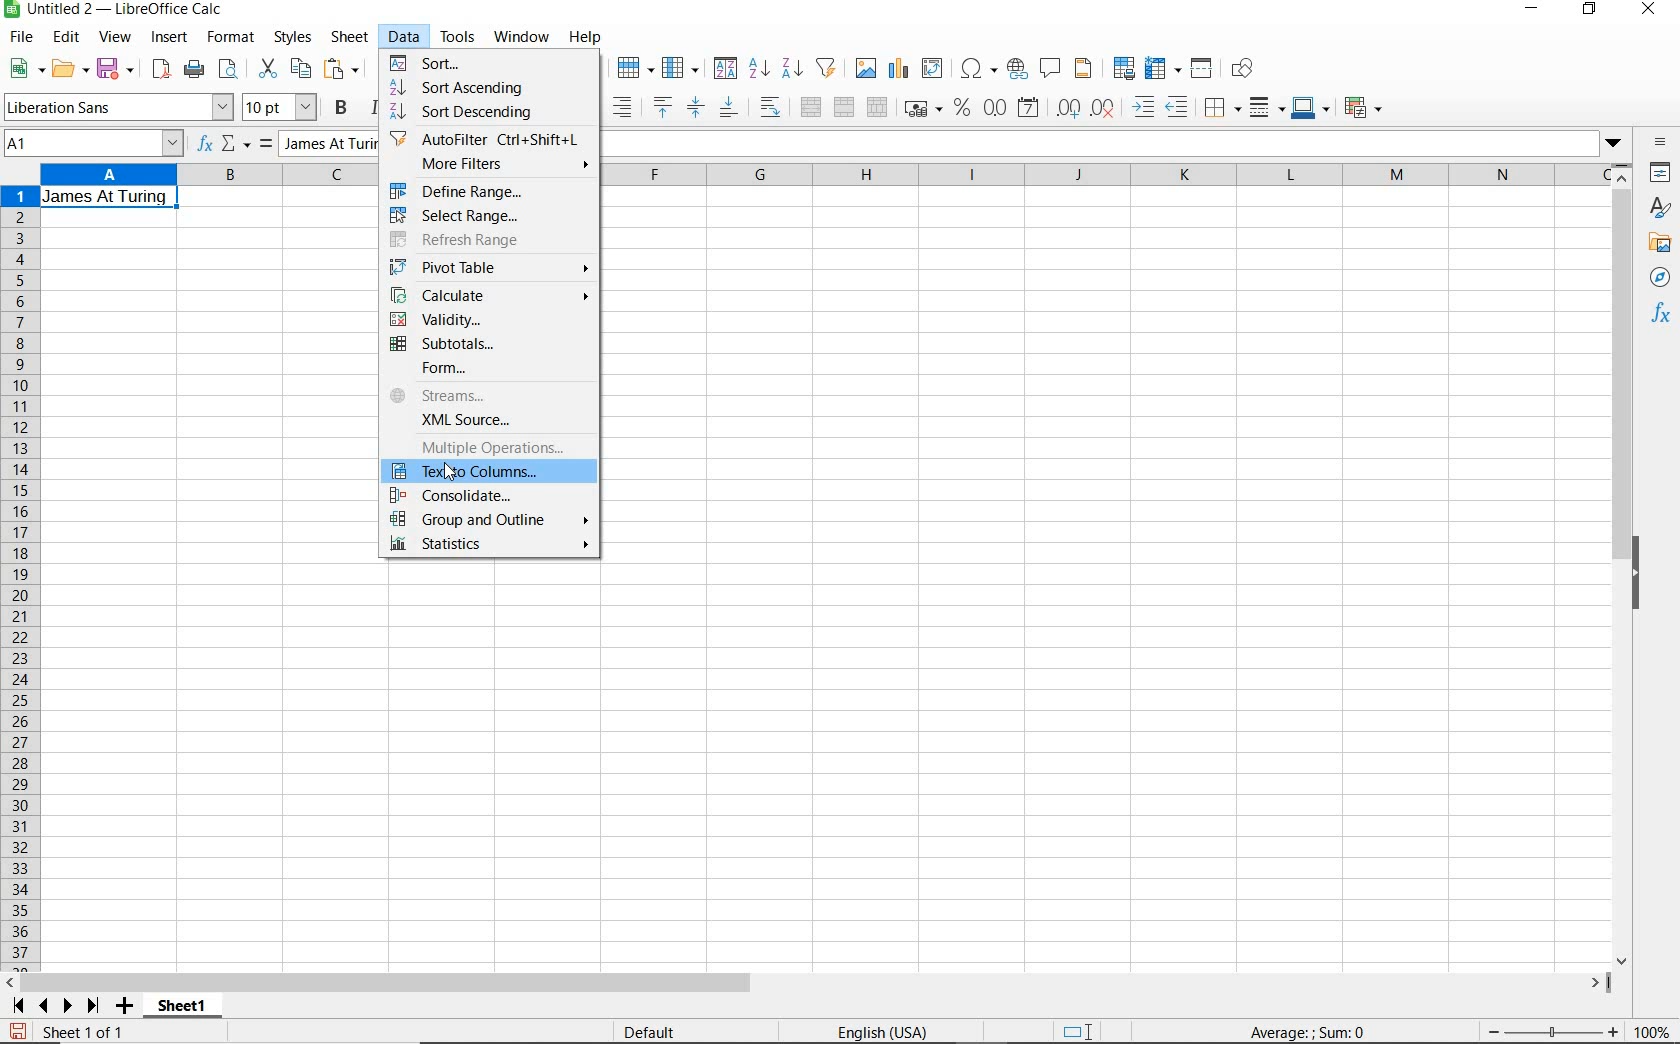  I want to click on file, so click(19, 38).